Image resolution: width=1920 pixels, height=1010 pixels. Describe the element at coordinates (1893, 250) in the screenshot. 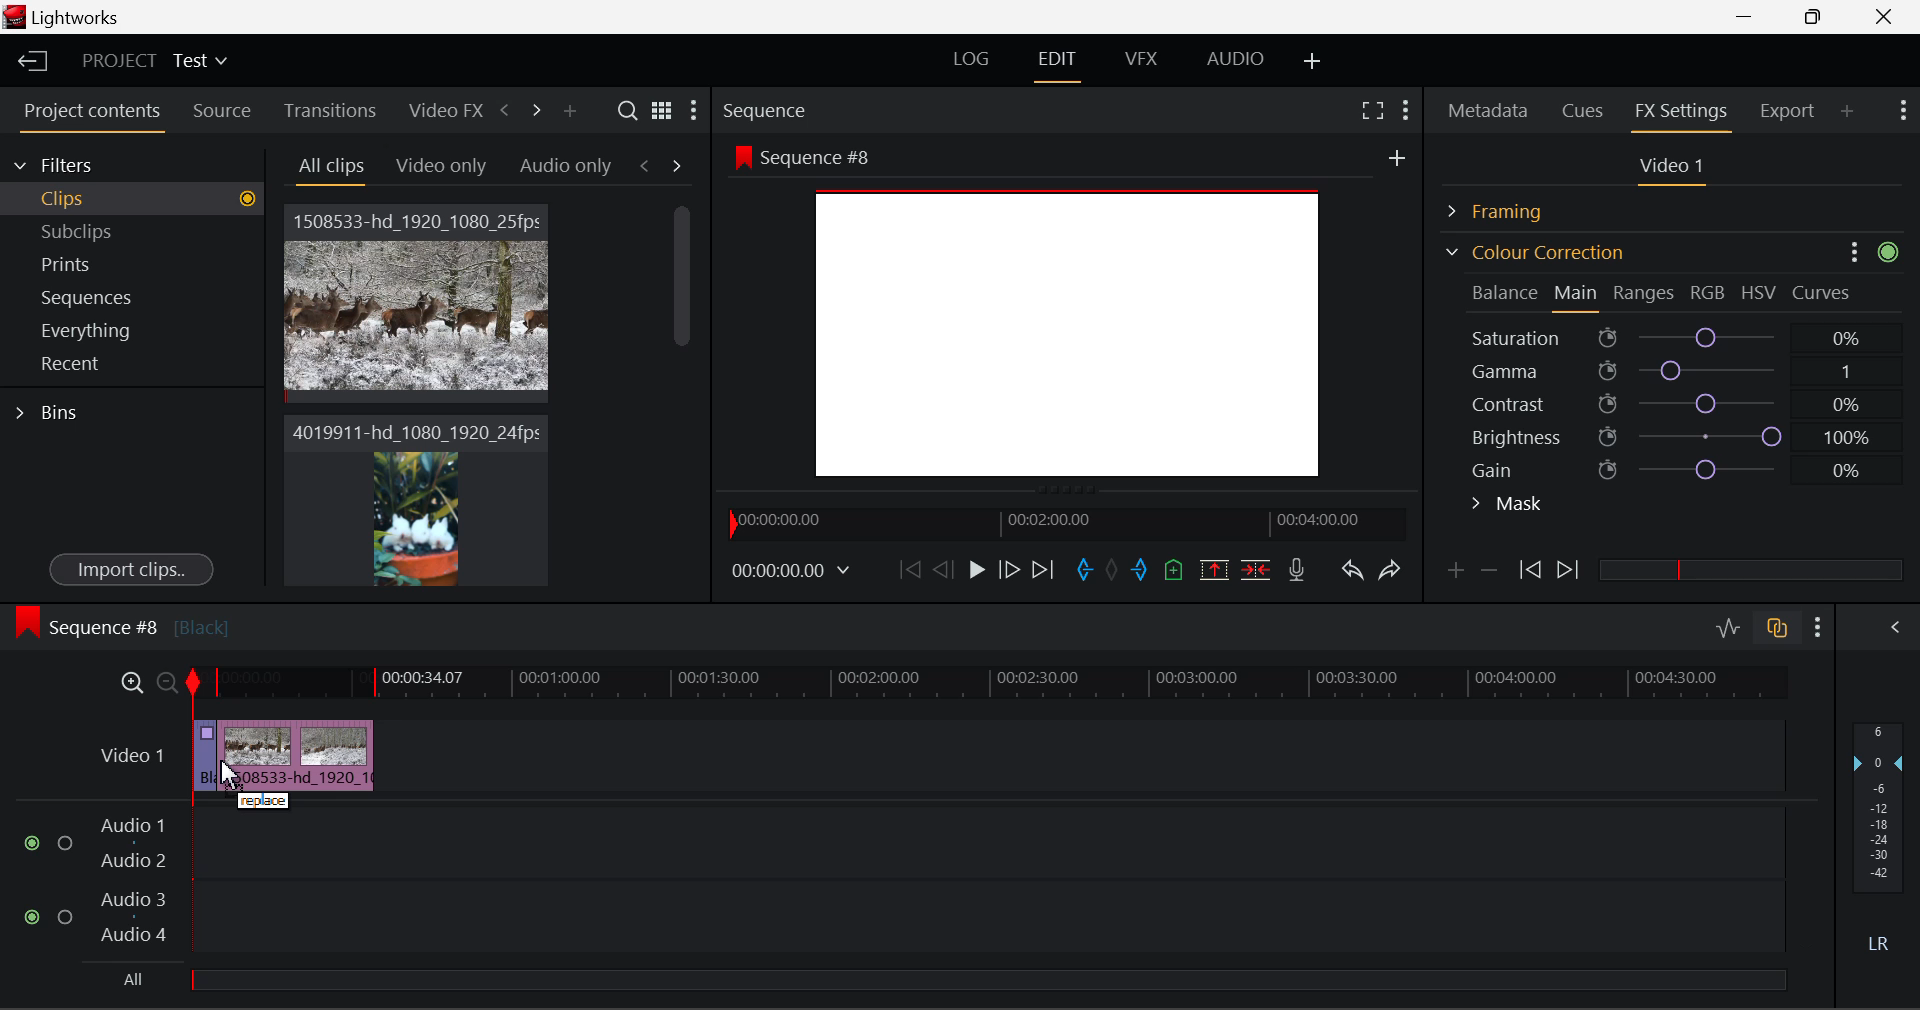

I see `icon` at that location.